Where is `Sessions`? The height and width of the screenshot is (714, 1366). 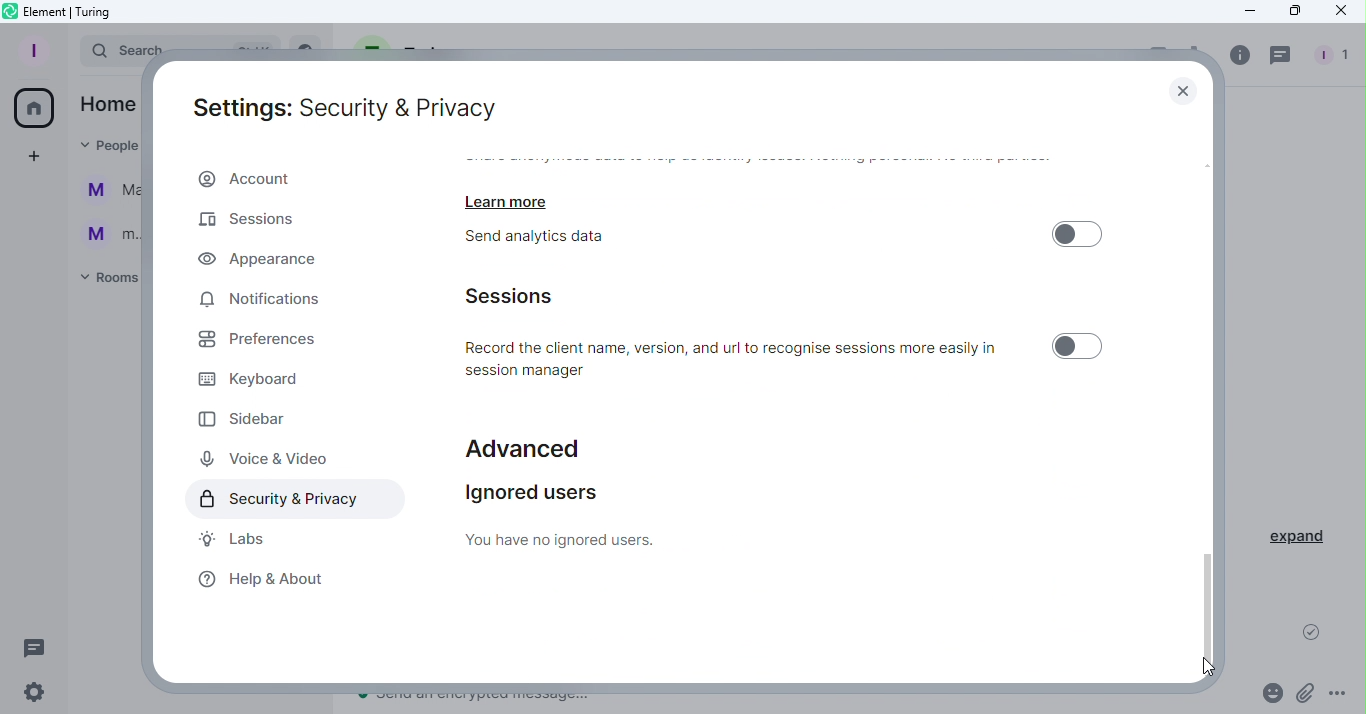 Sessions is located at coordinates (250, 222).